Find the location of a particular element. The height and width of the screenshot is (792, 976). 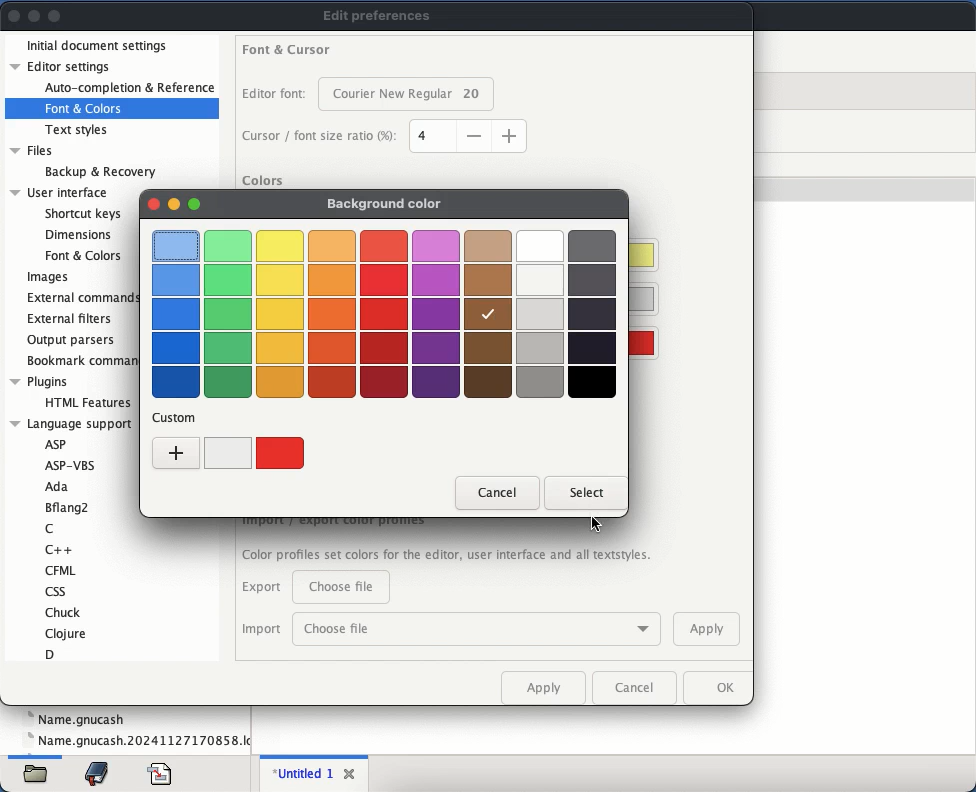

auto-completion and reference is located at coordinates (124, 87).